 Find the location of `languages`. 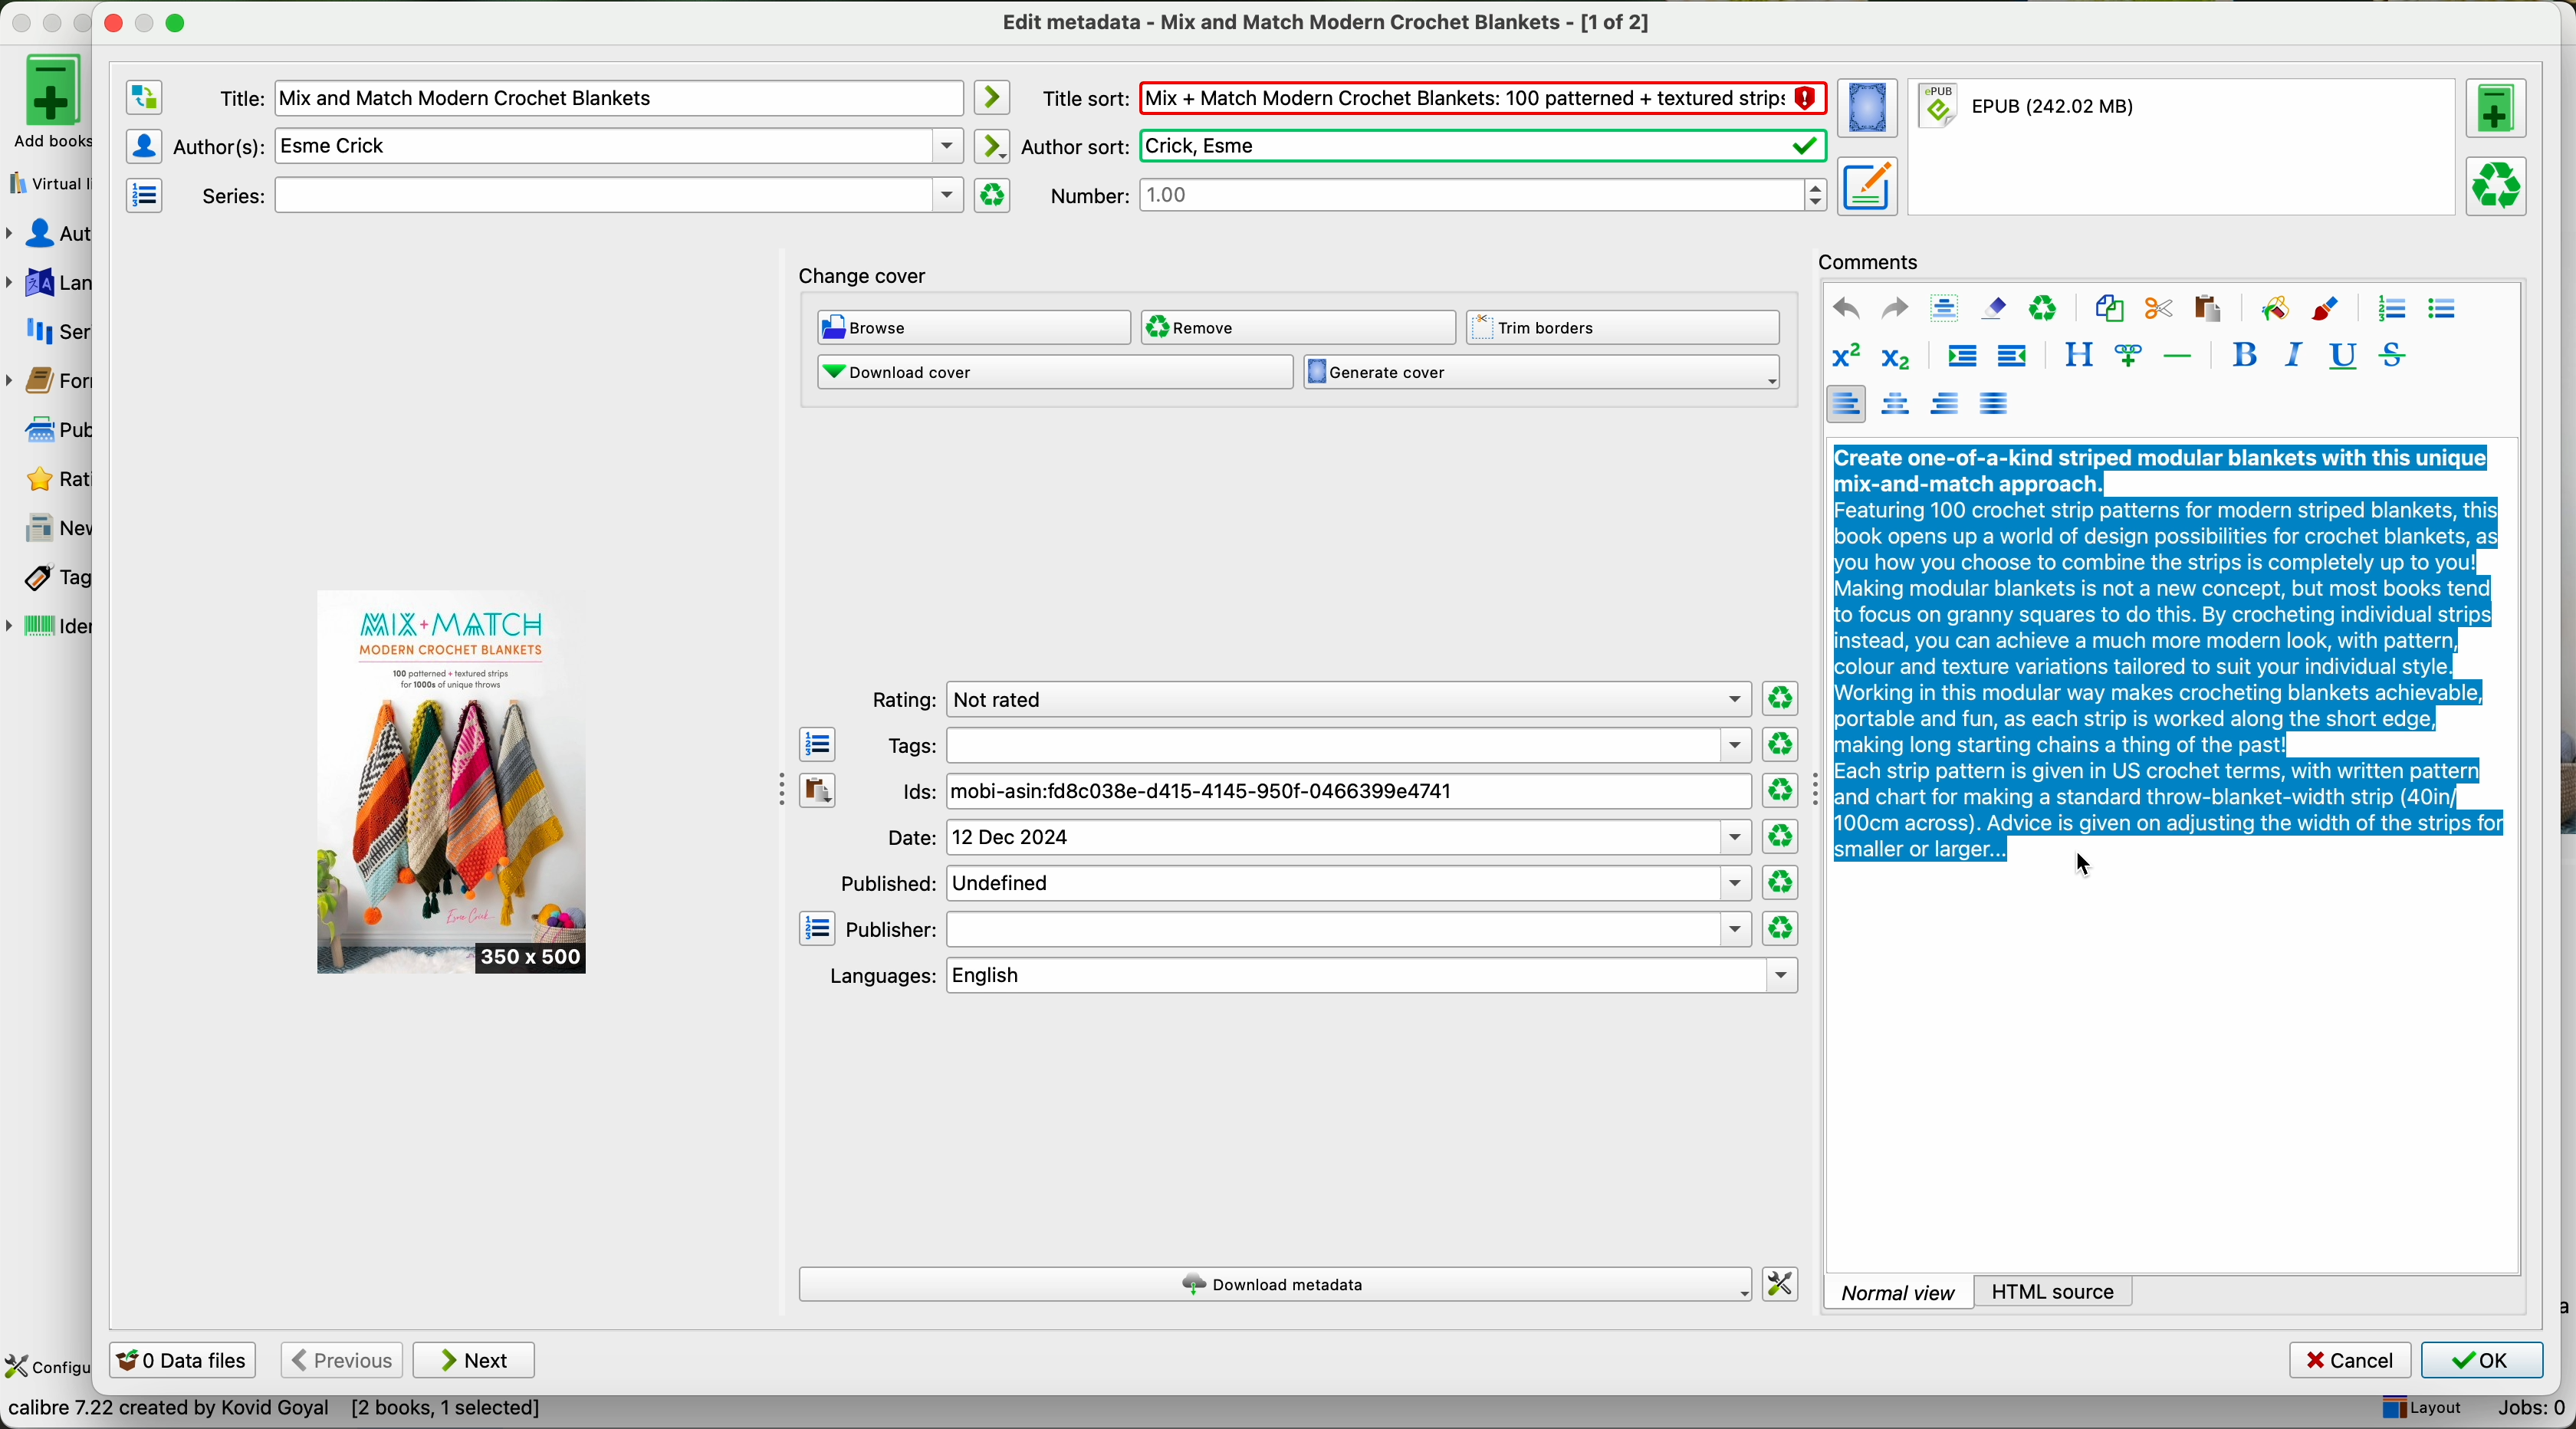

languages is located at coordinates (1309, 976).